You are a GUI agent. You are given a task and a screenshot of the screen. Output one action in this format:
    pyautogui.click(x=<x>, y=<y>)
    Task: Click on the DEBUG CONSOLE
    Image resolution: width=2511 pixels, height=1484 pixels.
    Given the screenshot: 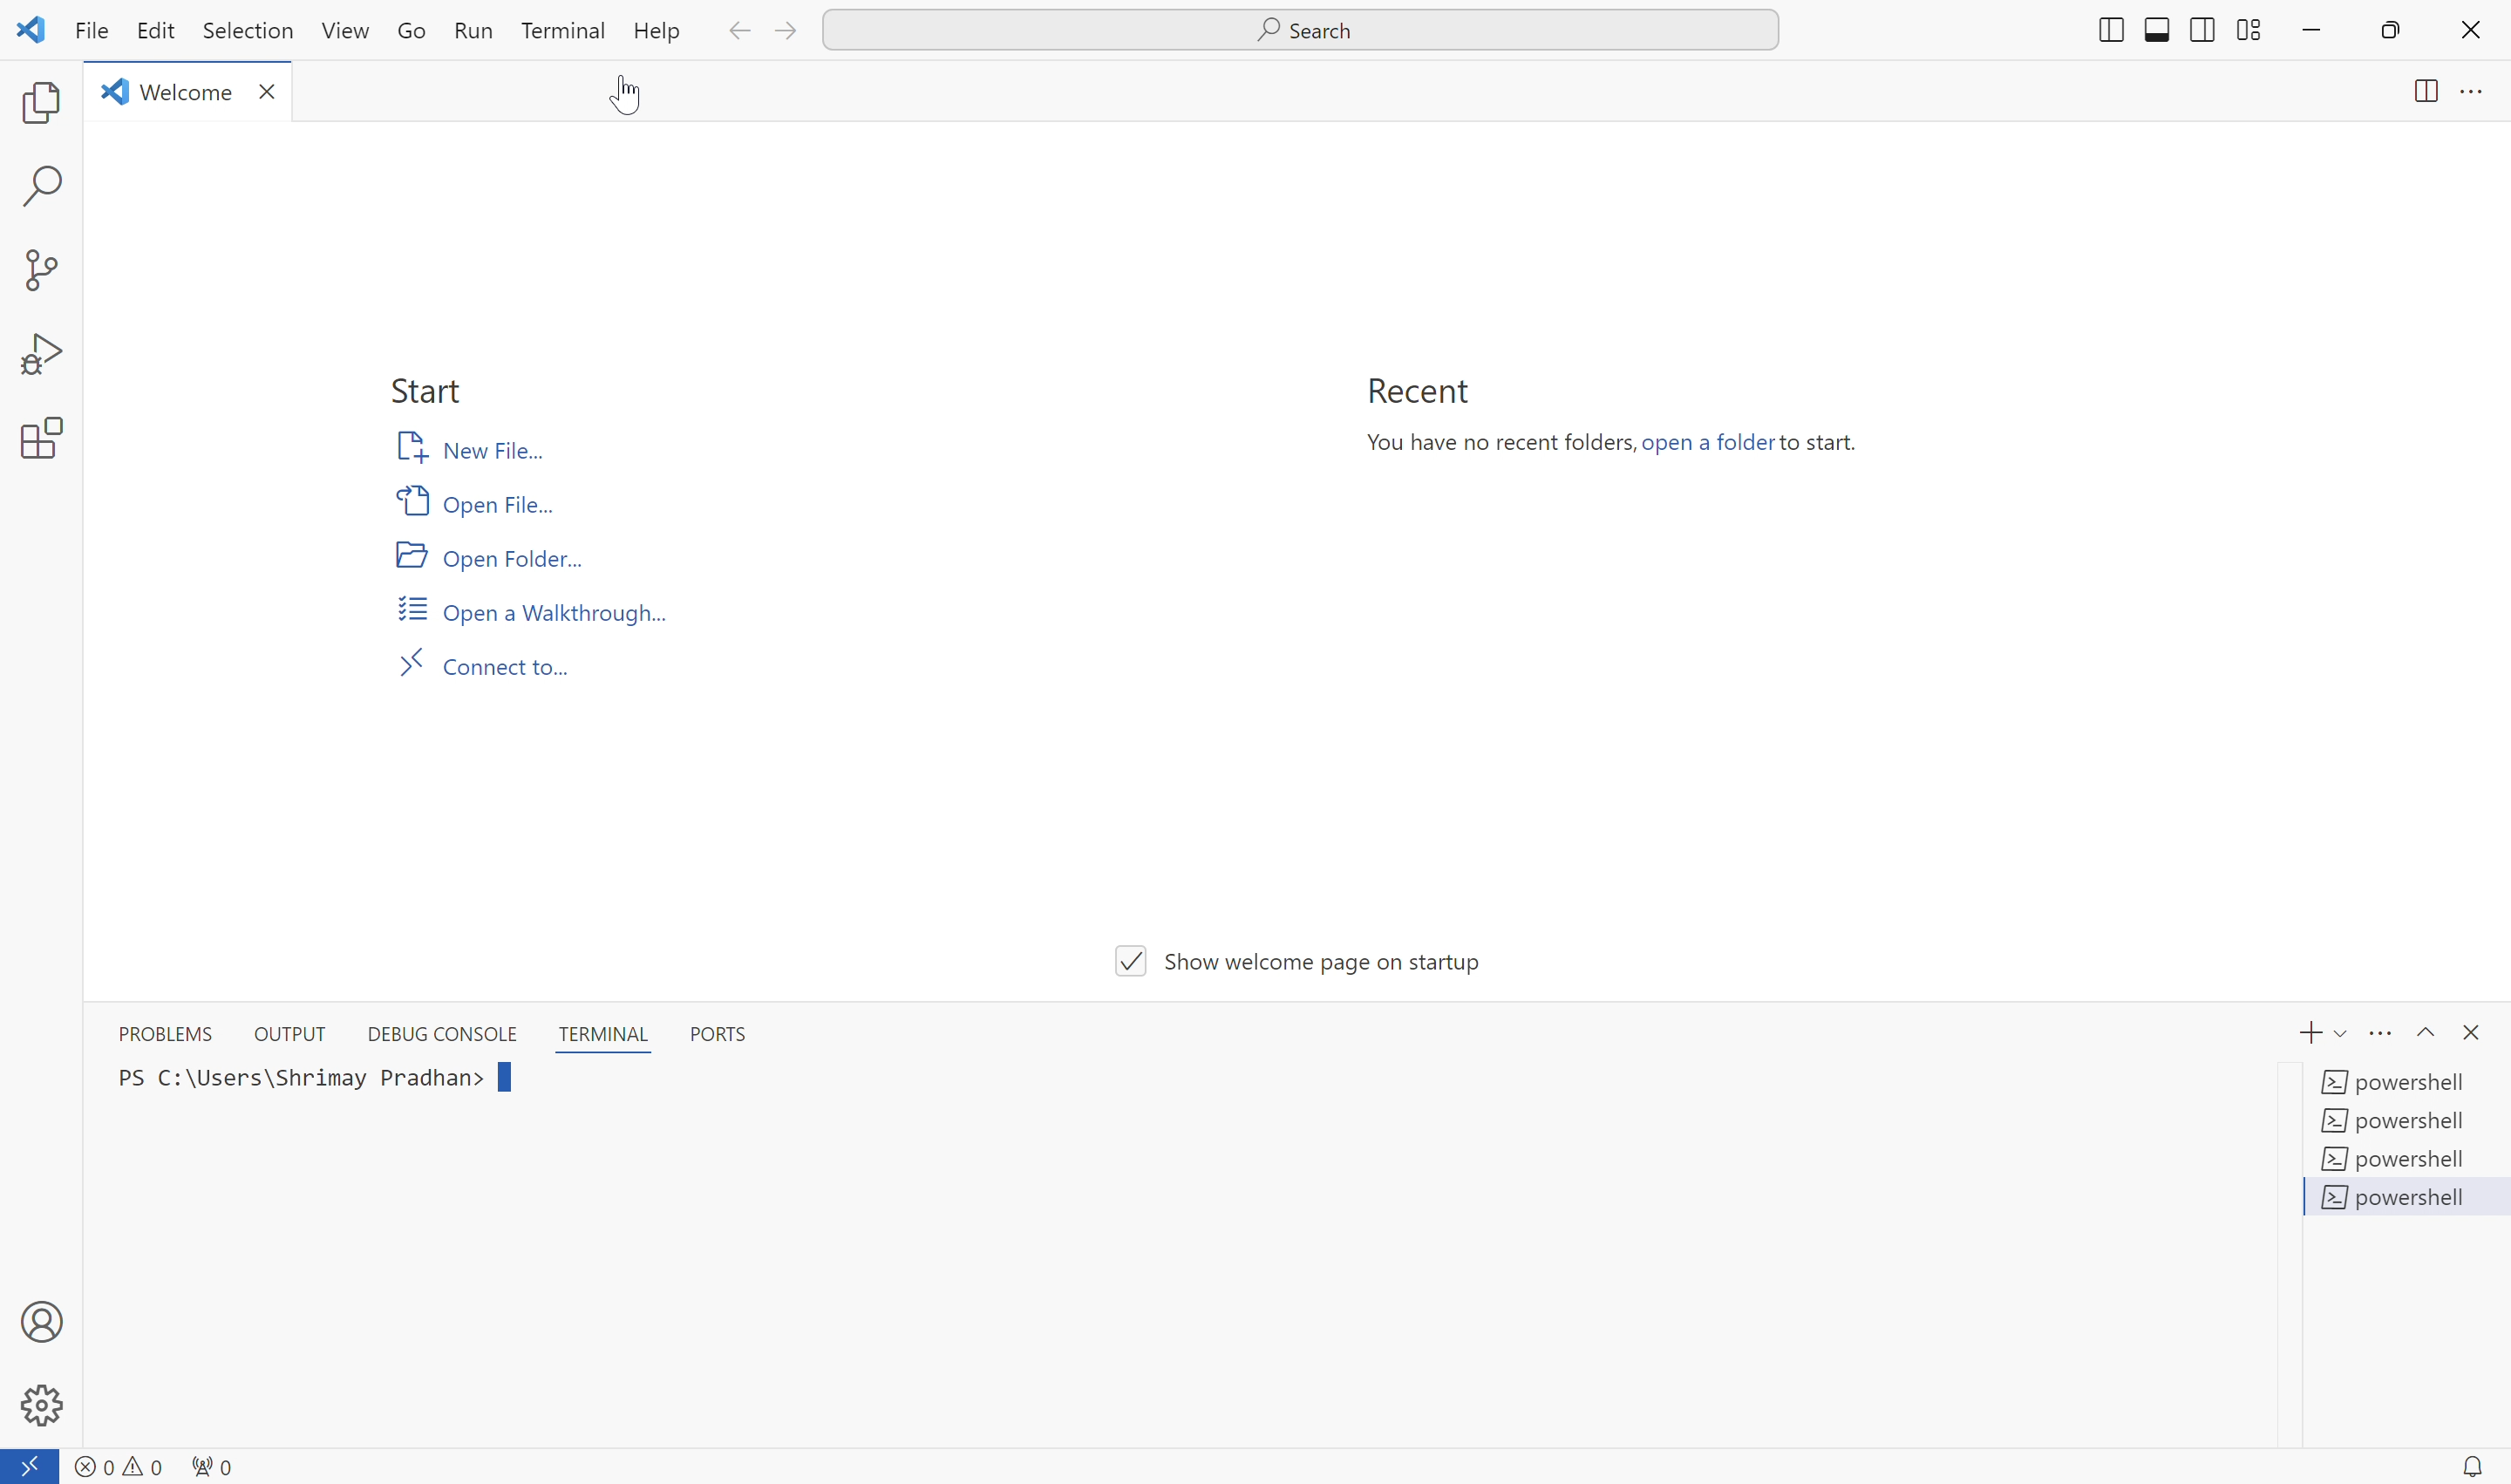 What is the action you would take?
    pyautogui.click(x=440, y=1030)
    